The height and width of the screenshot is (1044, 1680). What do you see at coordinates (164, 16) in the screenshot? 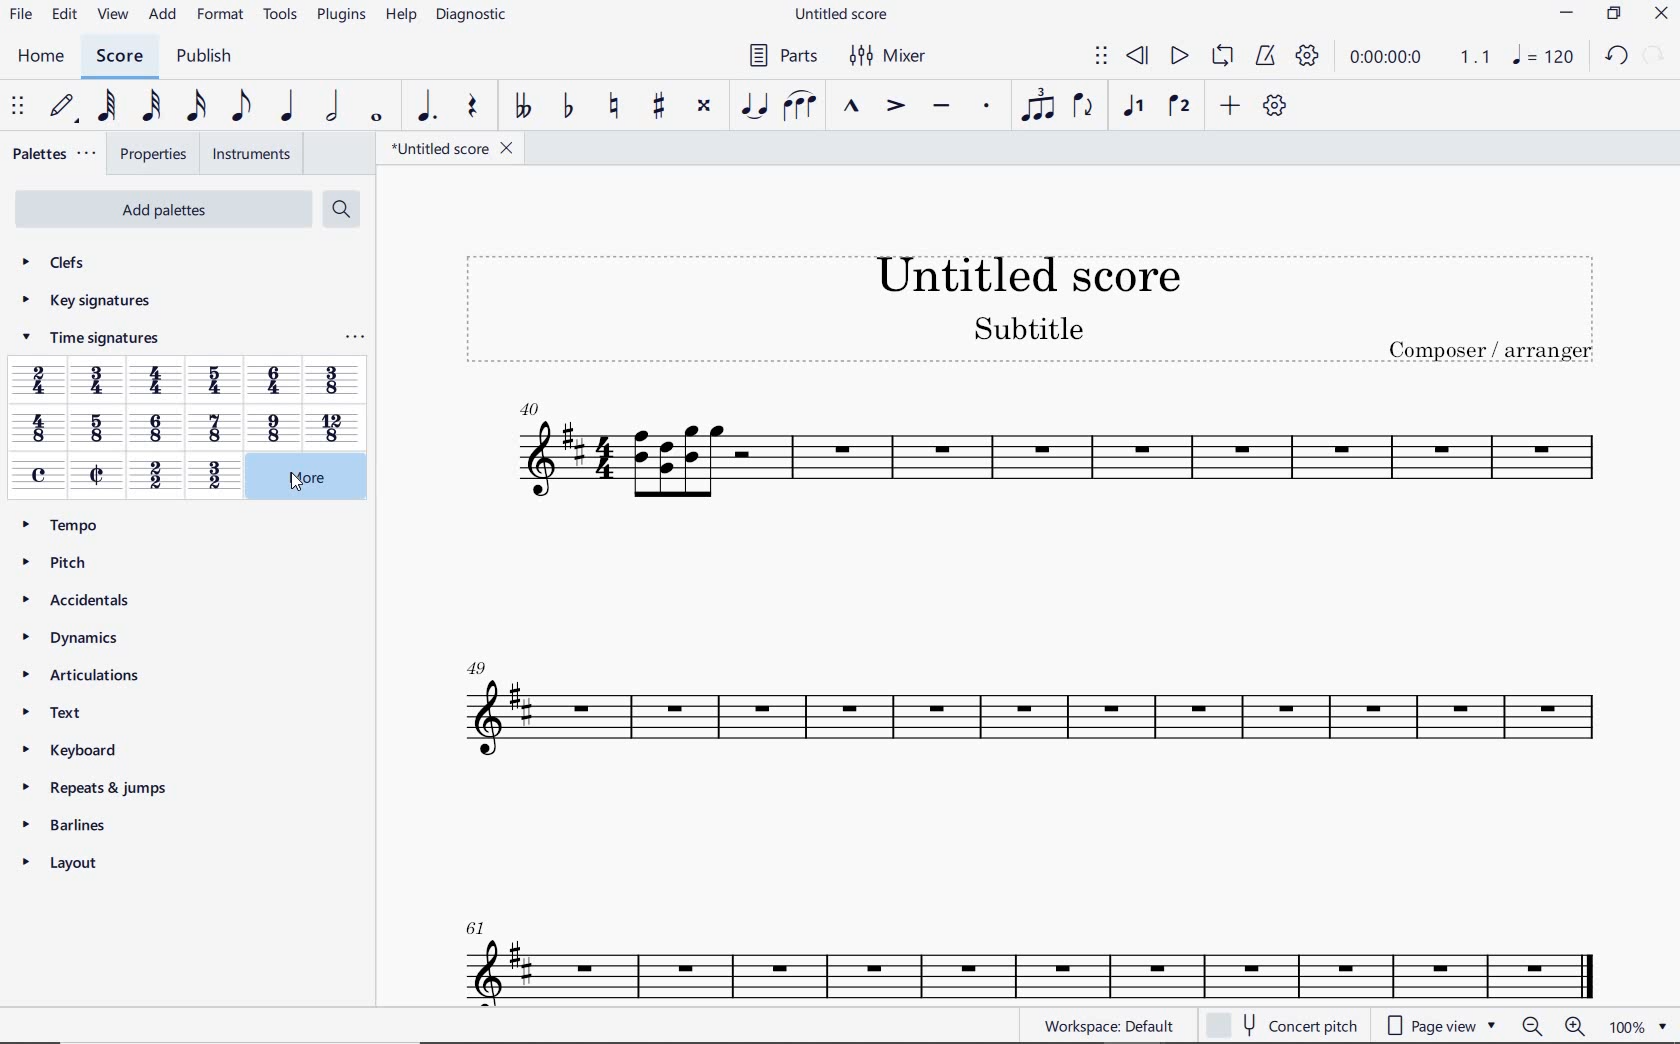
I see `ADD` at bounding box center [164, 16].